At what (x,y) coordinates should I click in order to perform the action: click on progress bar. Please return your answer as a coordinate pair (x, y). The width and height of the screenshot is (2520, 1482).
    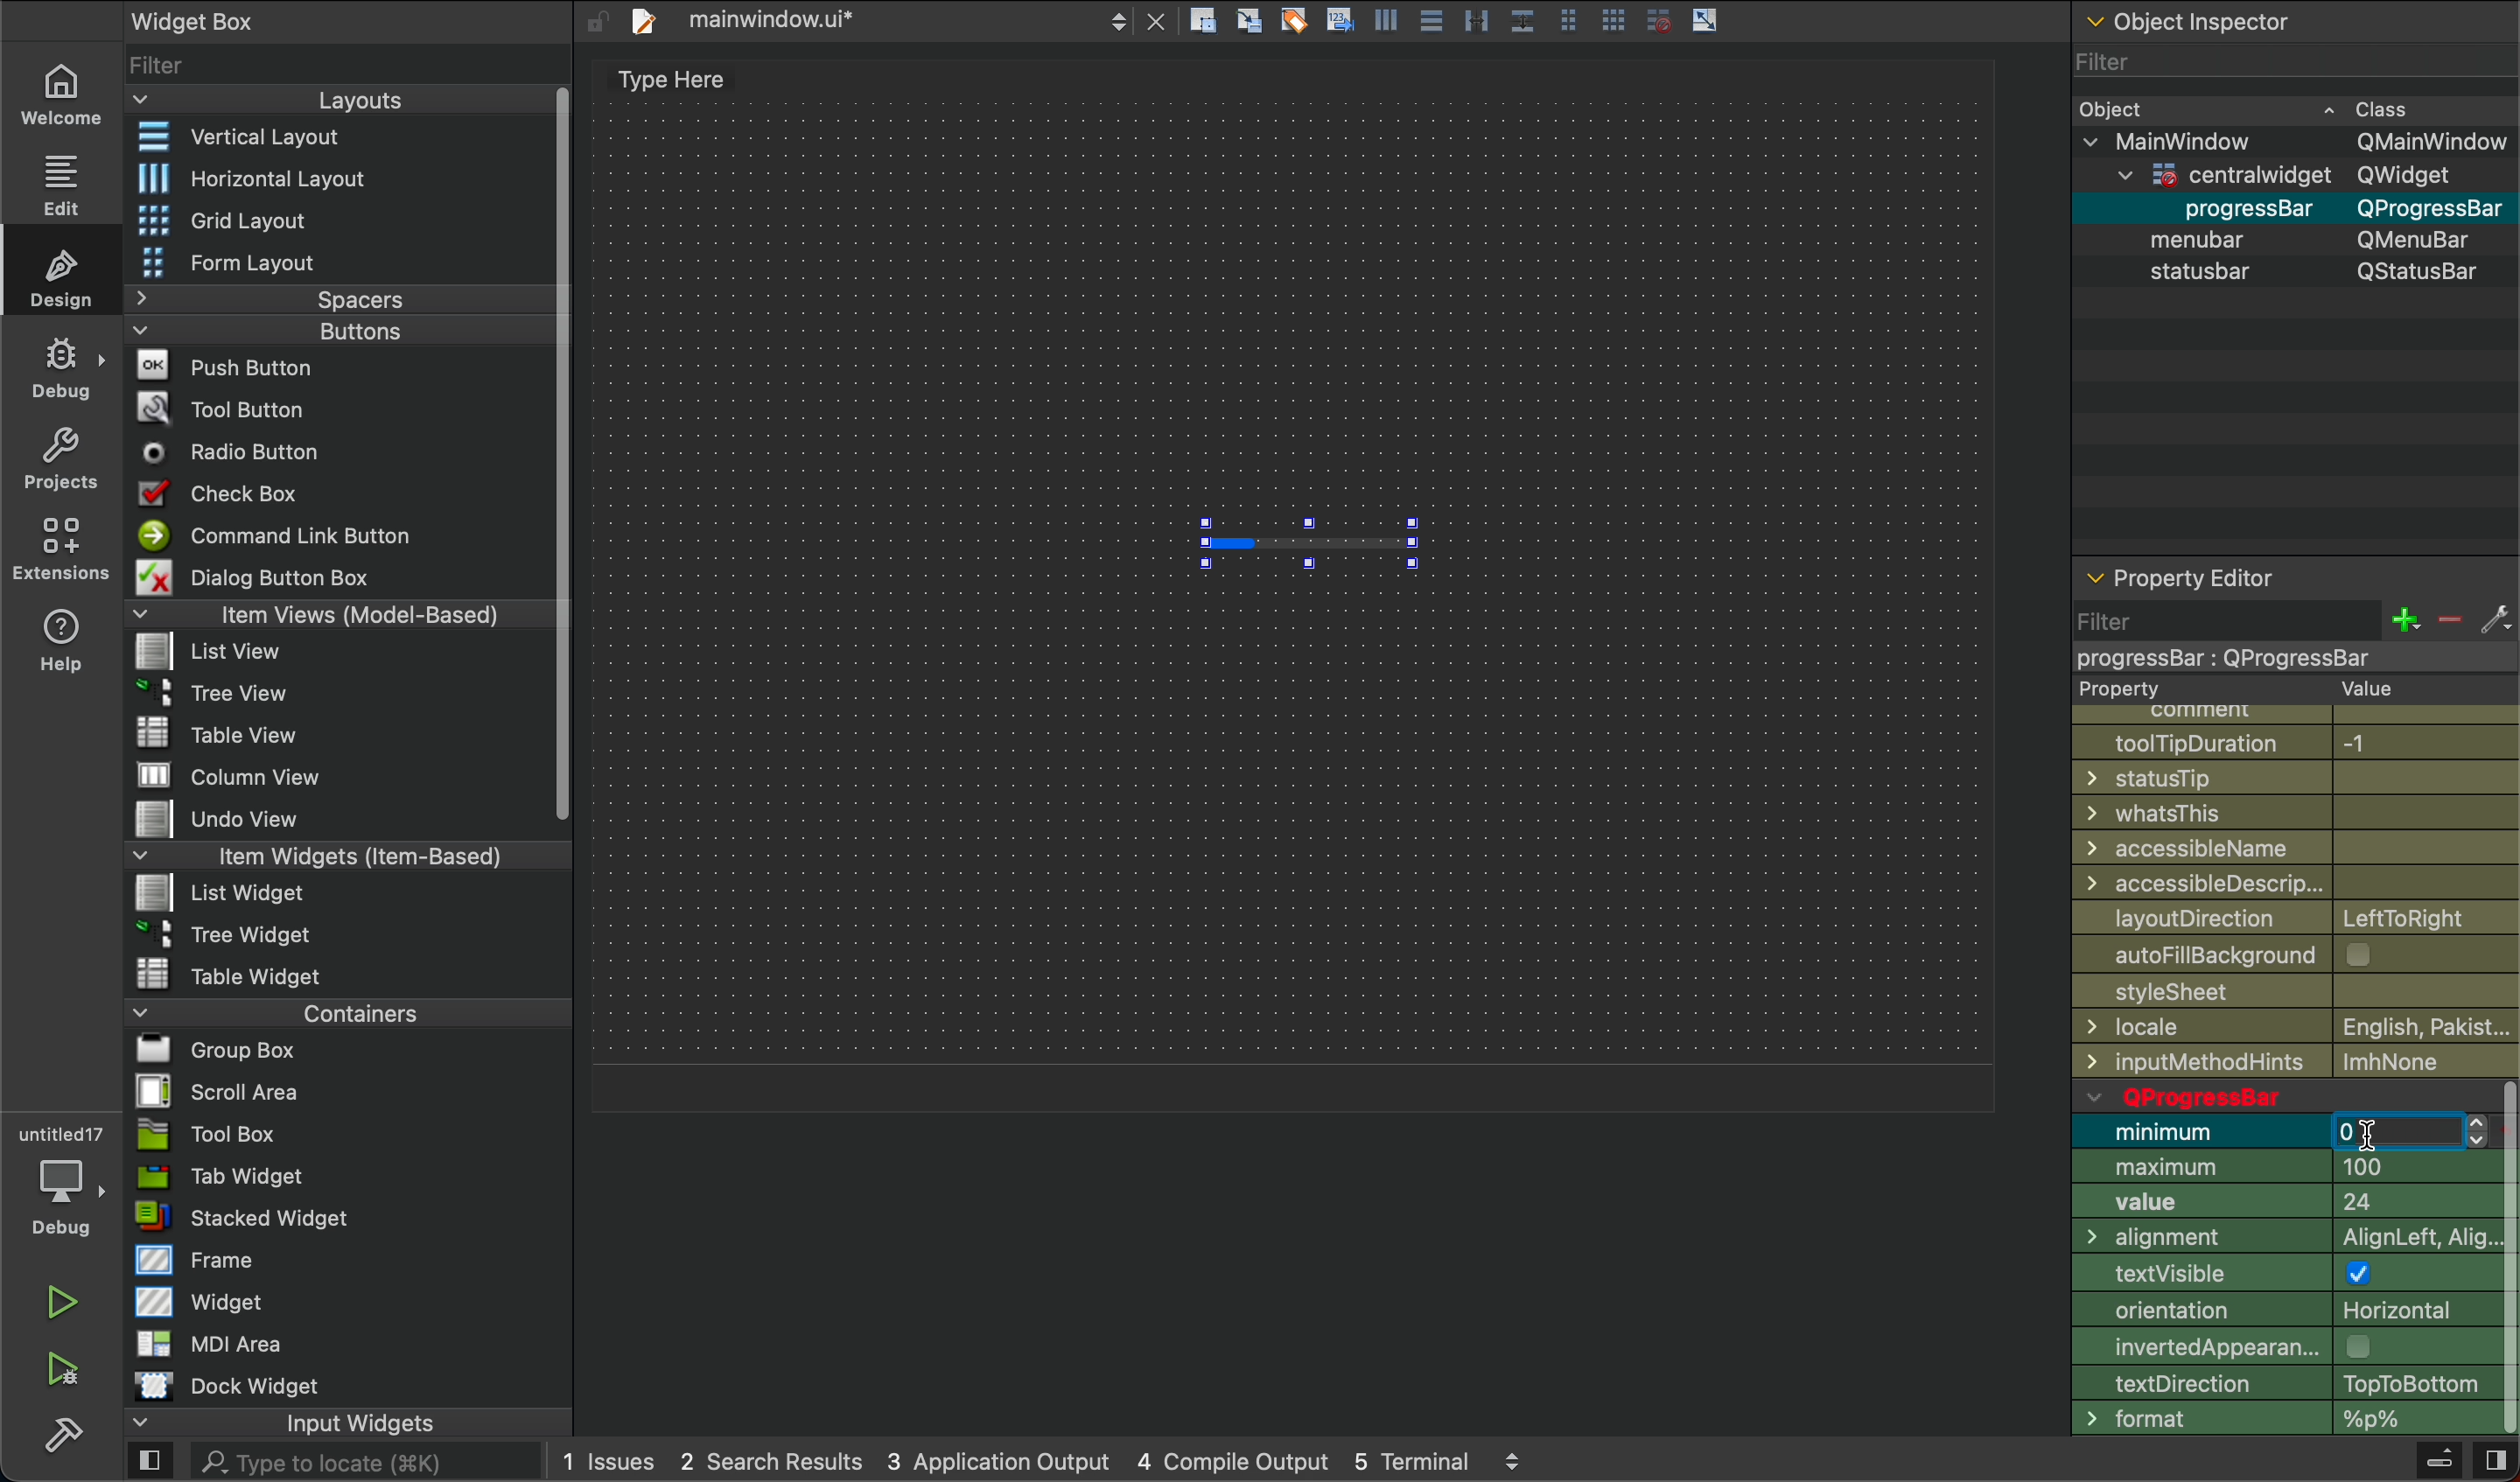
    Looking at the image, I should click on (1308, 540).